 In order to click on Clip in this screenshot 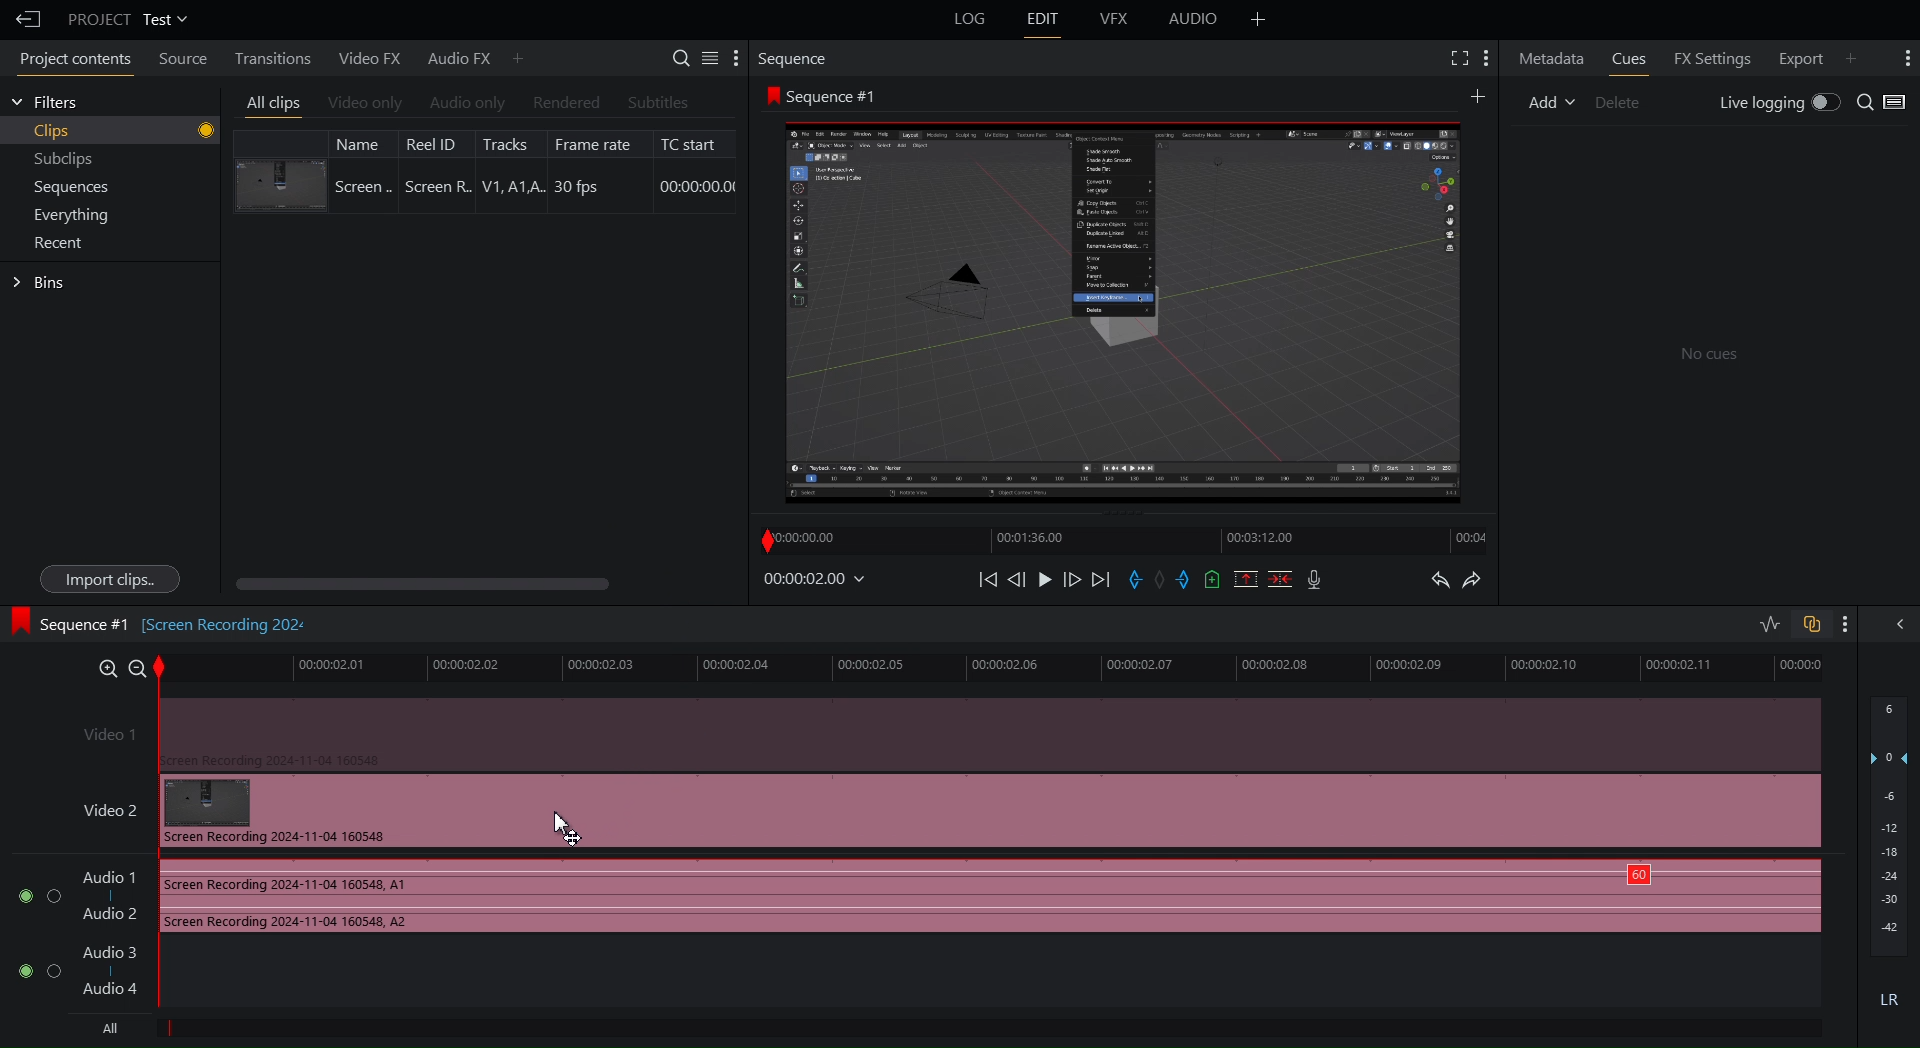, I will do `click(485, 170)`.